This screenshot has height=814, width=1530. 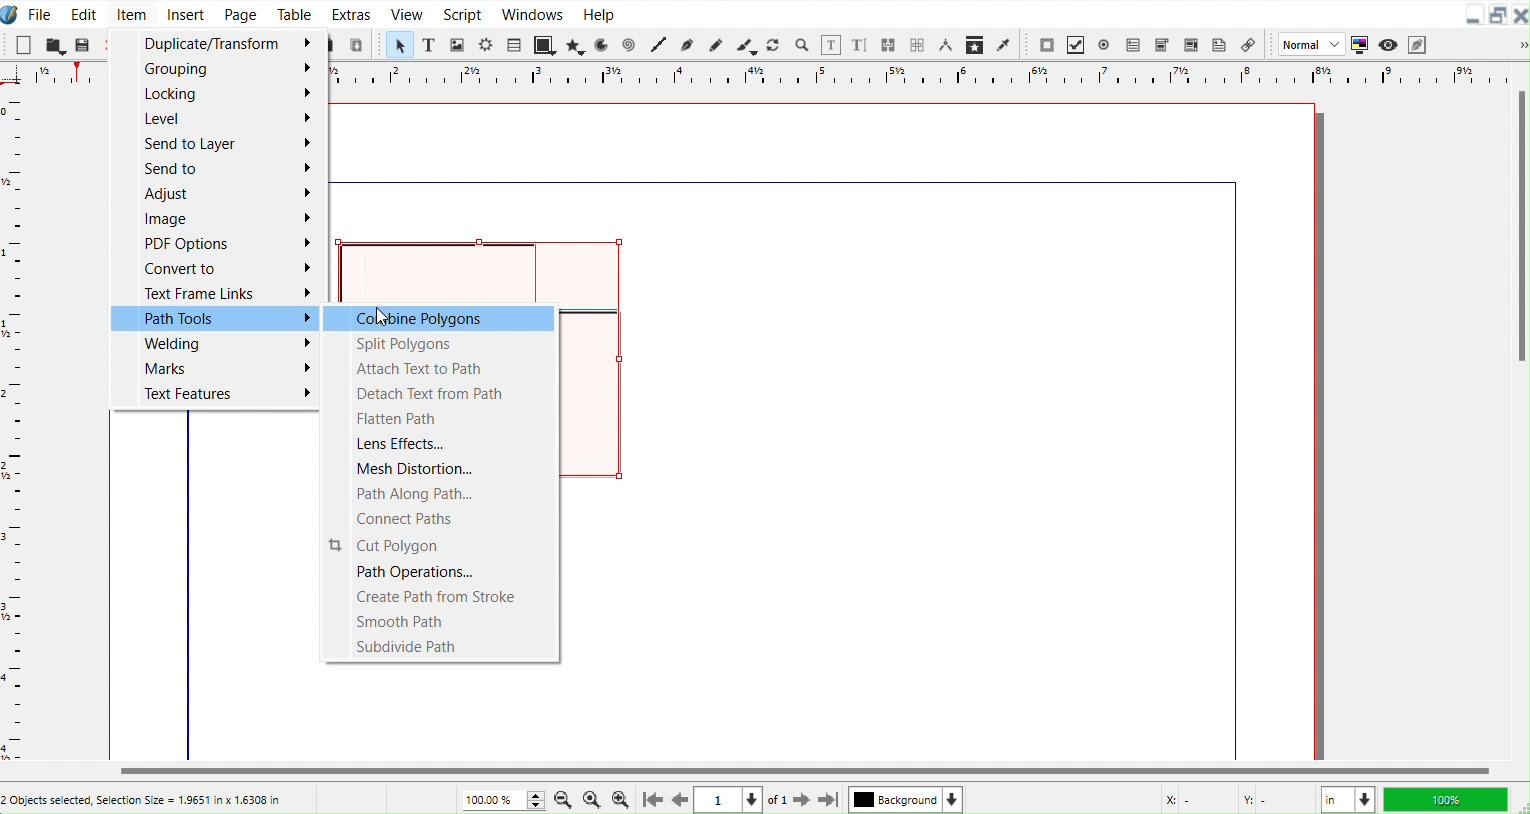 What do you see at coordinates (41, 13) in the screenshot?
I see `File` at bounding box center [41, 13].